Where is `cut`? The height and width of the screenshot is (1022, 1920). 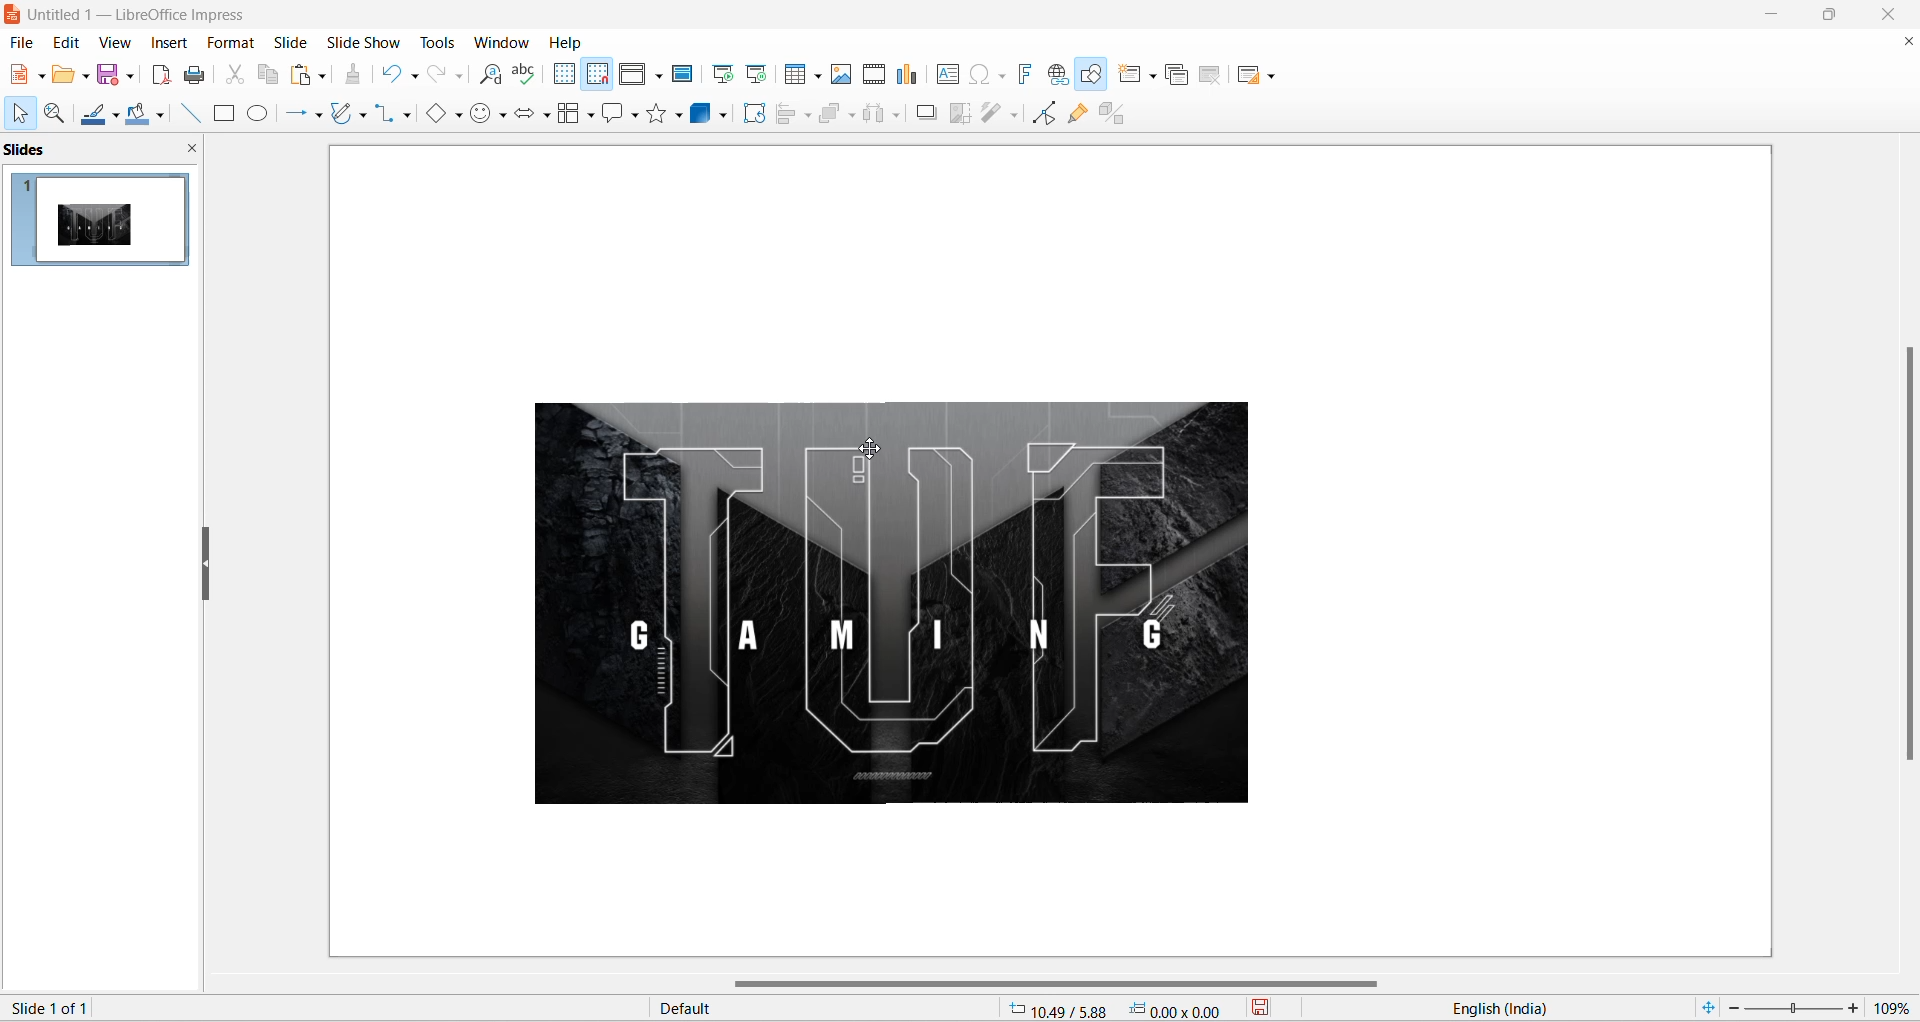 cut is located at coordinates (237, 74).